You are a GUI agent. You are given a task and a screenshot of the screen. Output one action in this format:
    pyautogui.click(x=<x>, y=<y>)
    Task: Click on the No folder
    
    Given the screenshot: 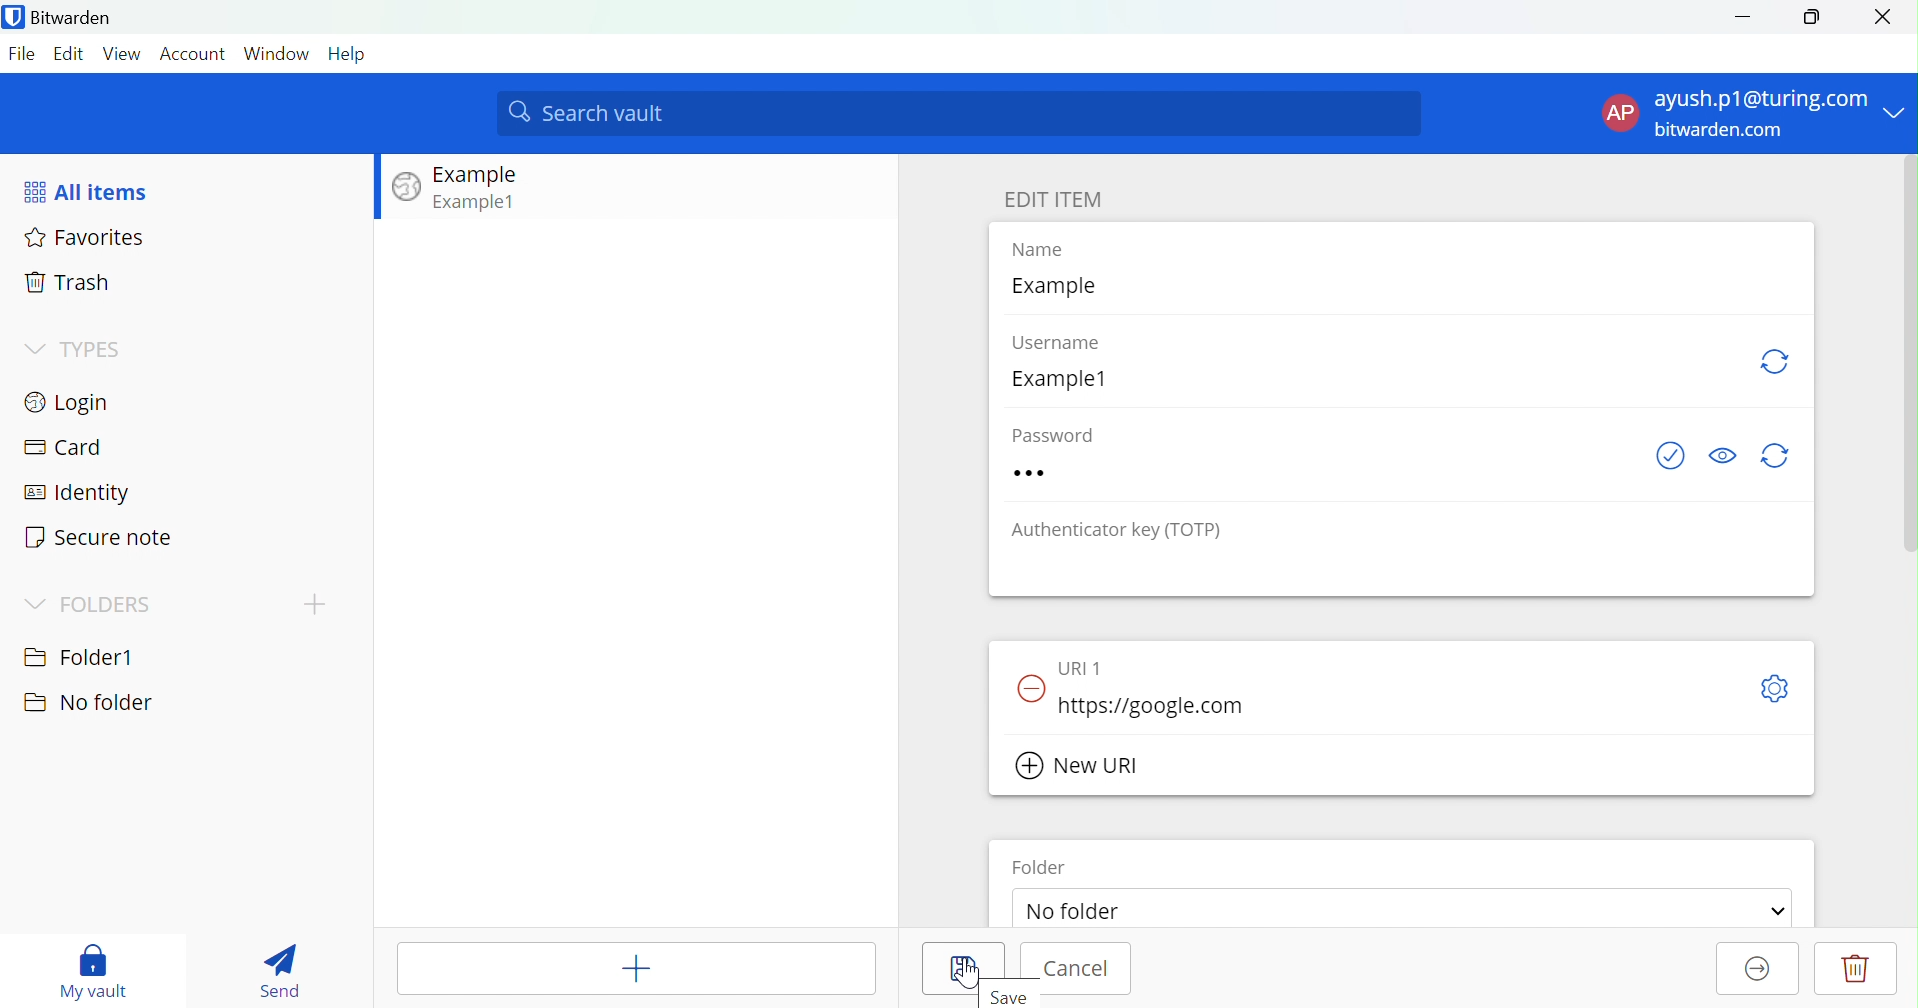 What is the action you would take?
    pyautogui.click(x=1082, y=913)
    